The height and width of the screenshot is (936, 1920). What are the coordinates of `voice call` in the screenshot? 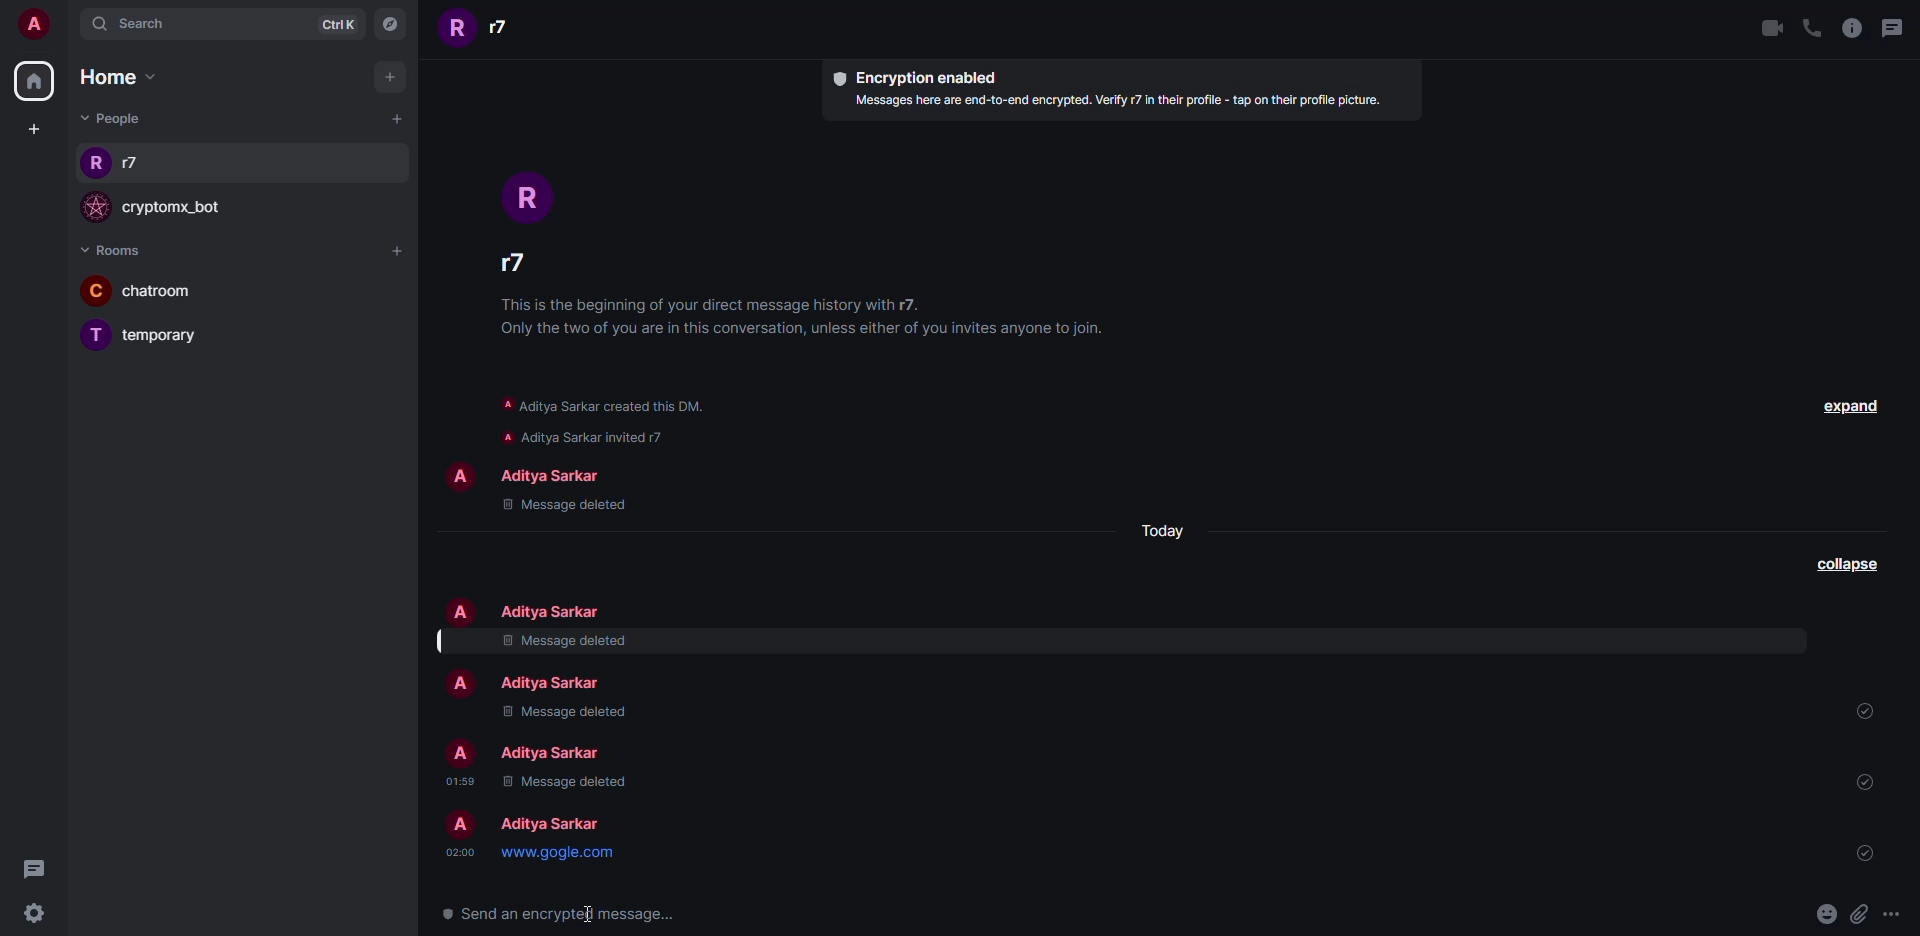 It's located at (1811, 28).